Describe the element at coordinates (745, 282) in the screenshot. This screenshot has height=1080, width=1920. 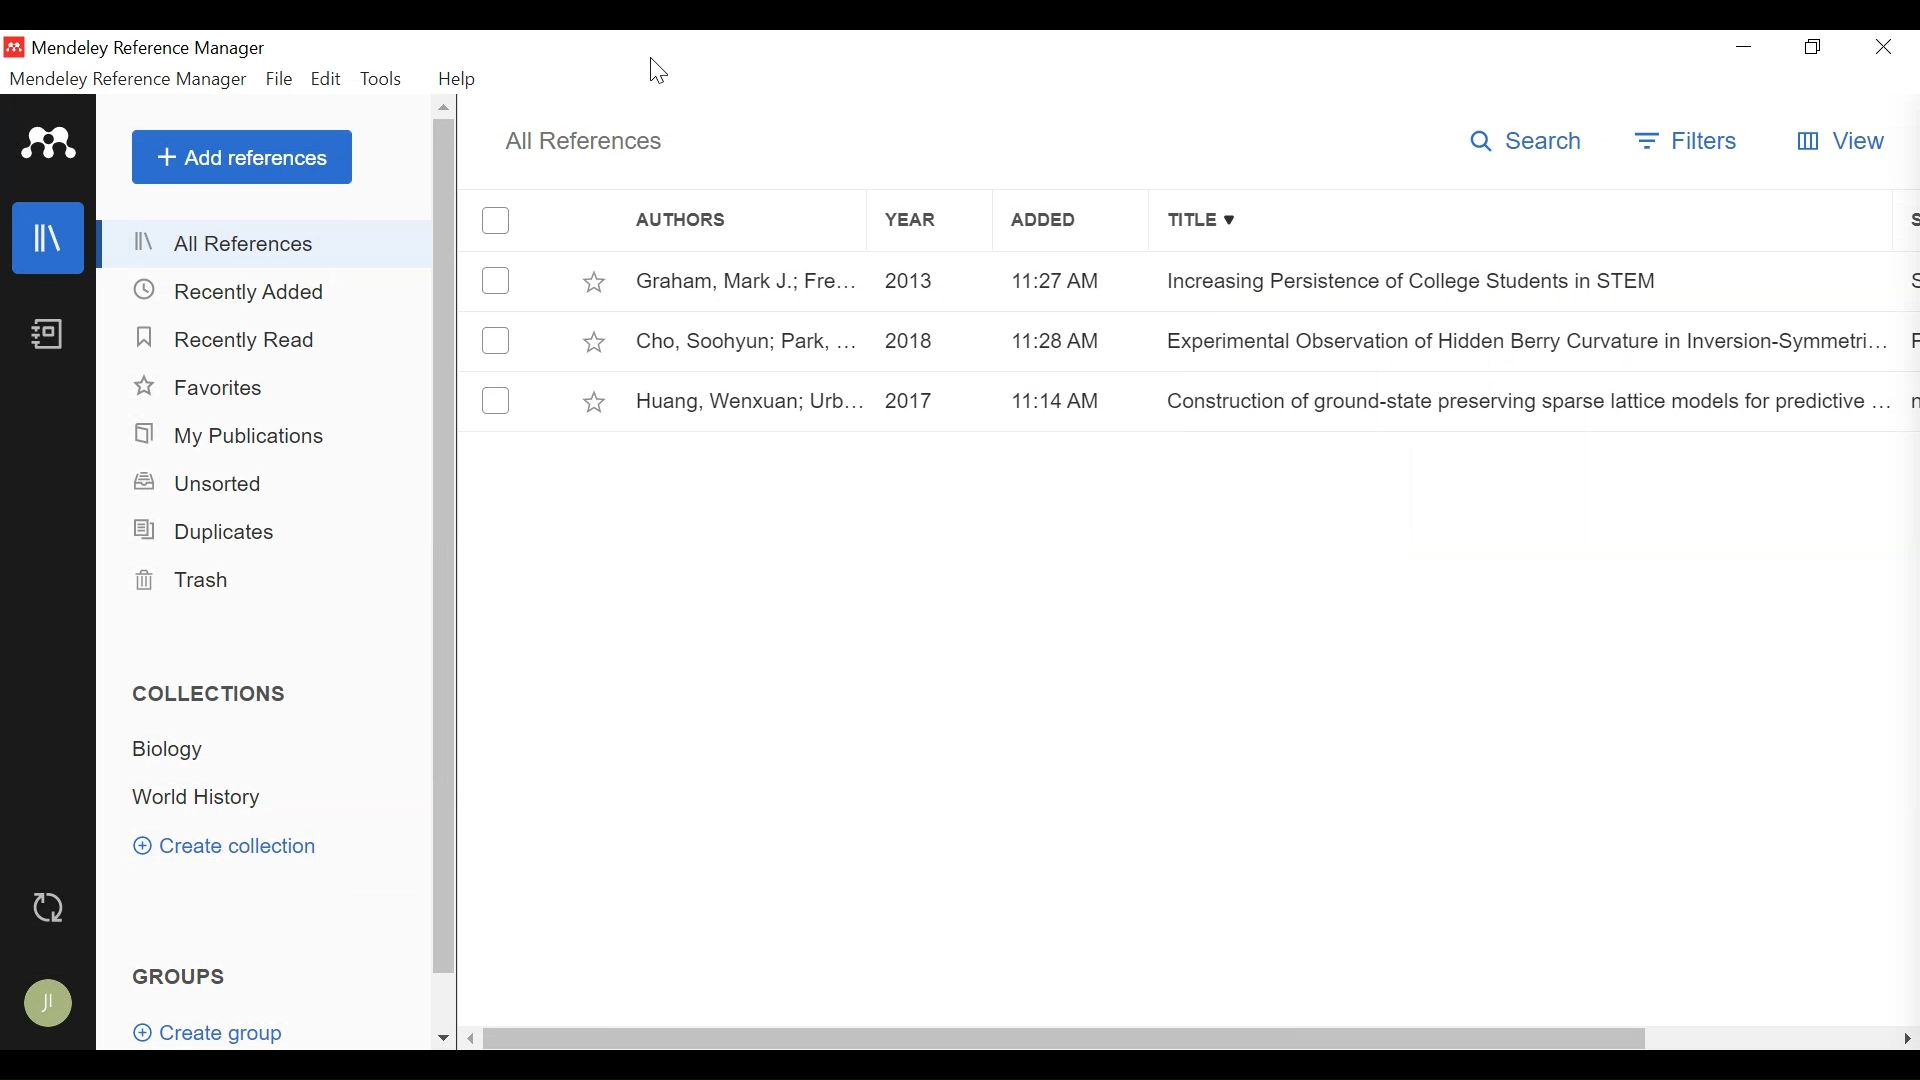
I see `Author` at that location.